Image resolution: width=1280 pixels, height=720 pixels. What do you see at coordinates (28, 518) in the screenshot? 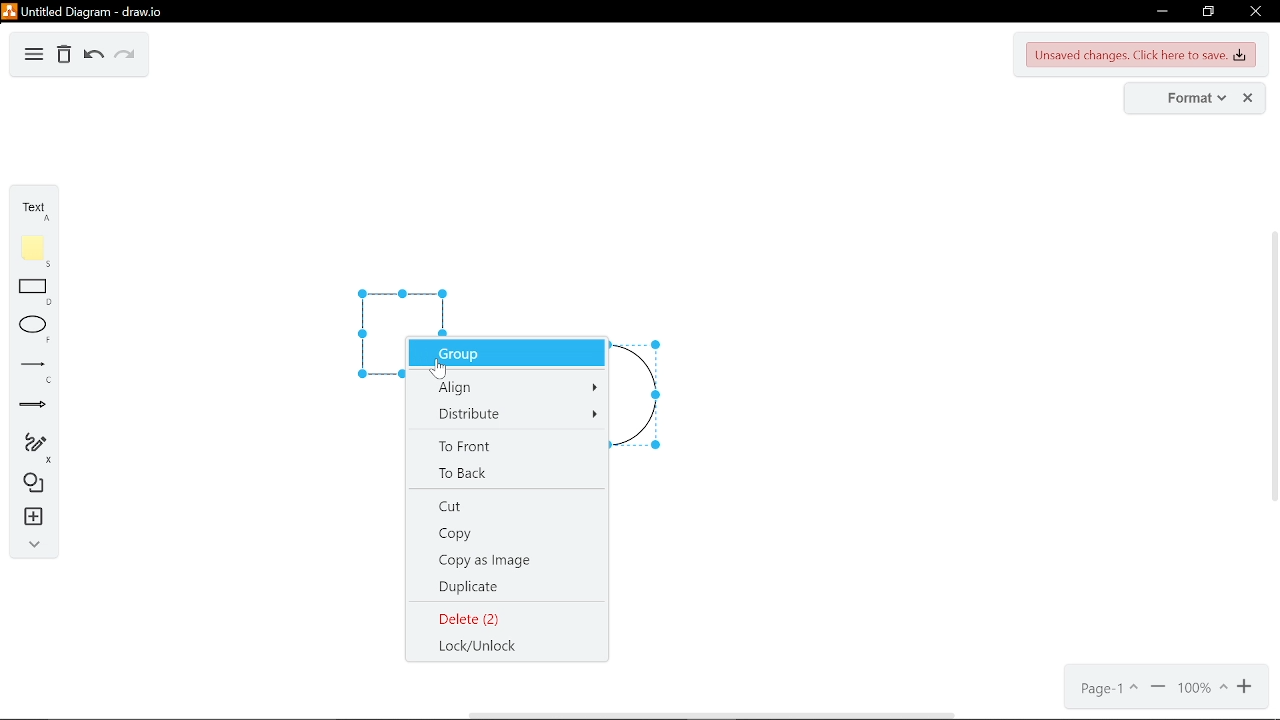
I see `insert` at bounding box center [28, 518].